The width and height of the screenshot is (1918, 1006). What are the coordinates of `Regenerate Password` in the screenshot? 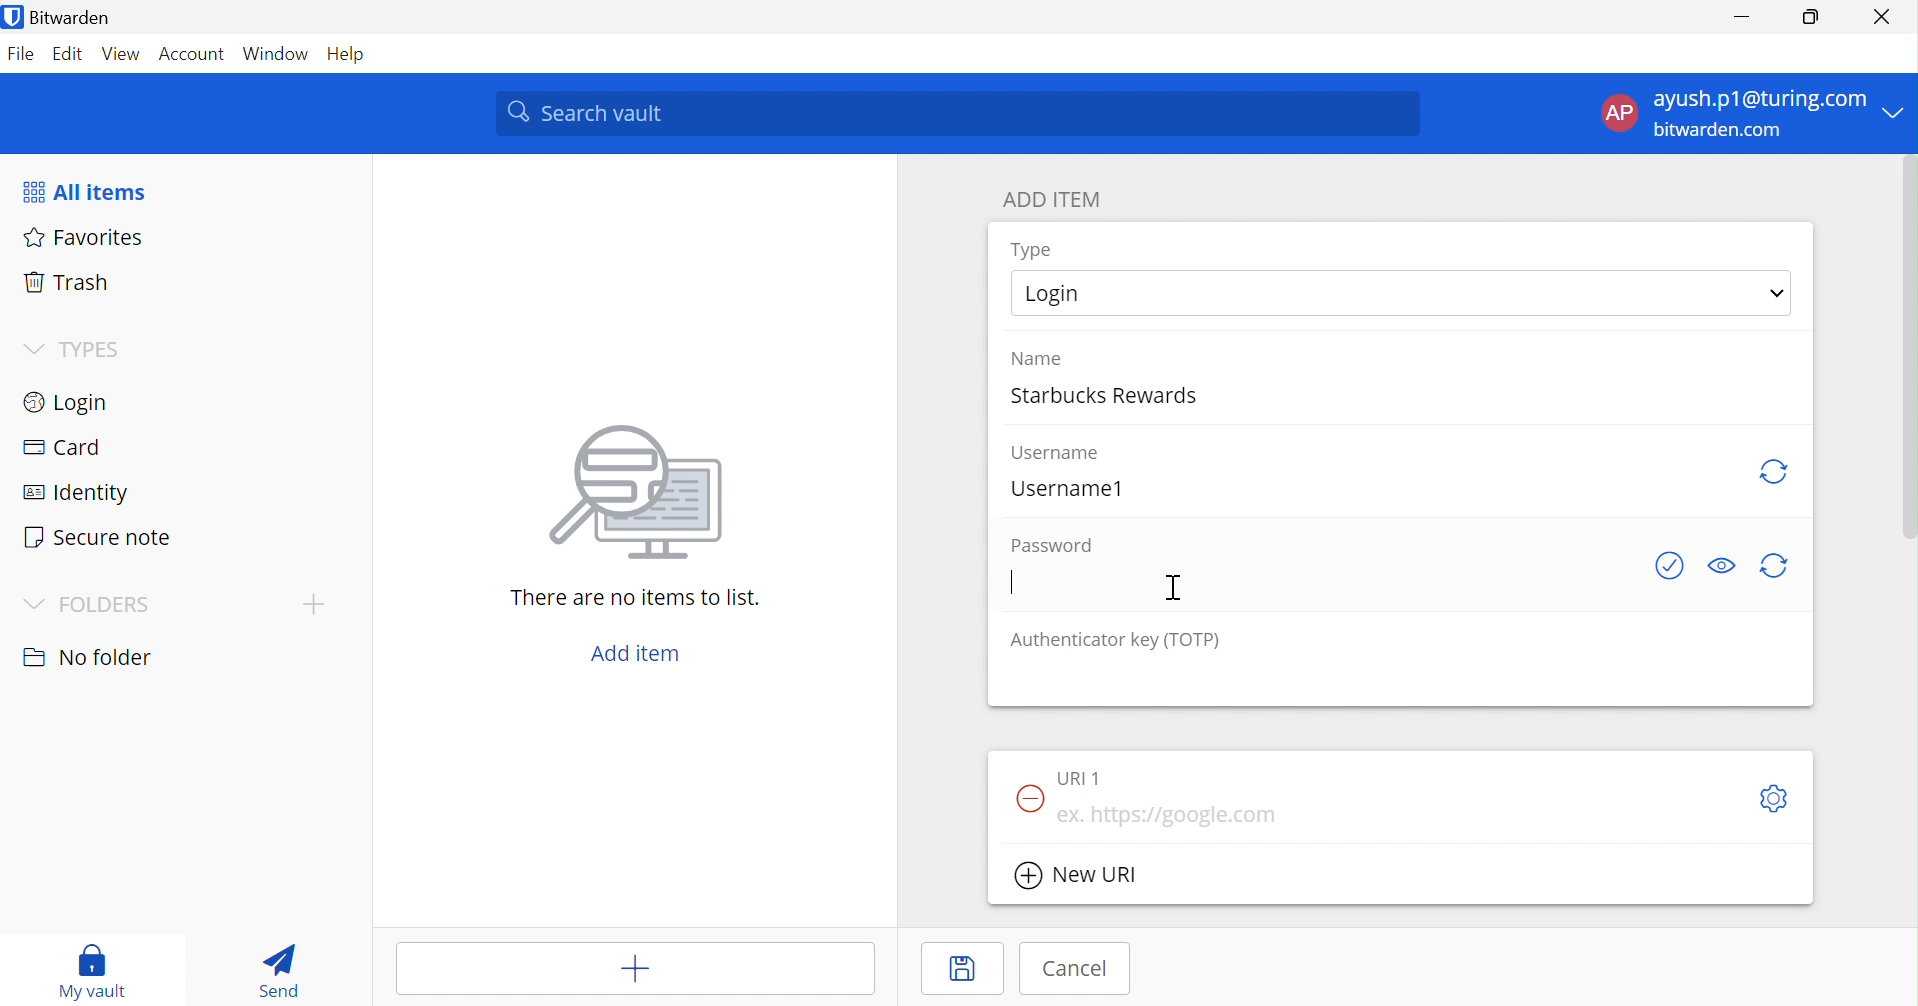 It's located at (1775, 566).